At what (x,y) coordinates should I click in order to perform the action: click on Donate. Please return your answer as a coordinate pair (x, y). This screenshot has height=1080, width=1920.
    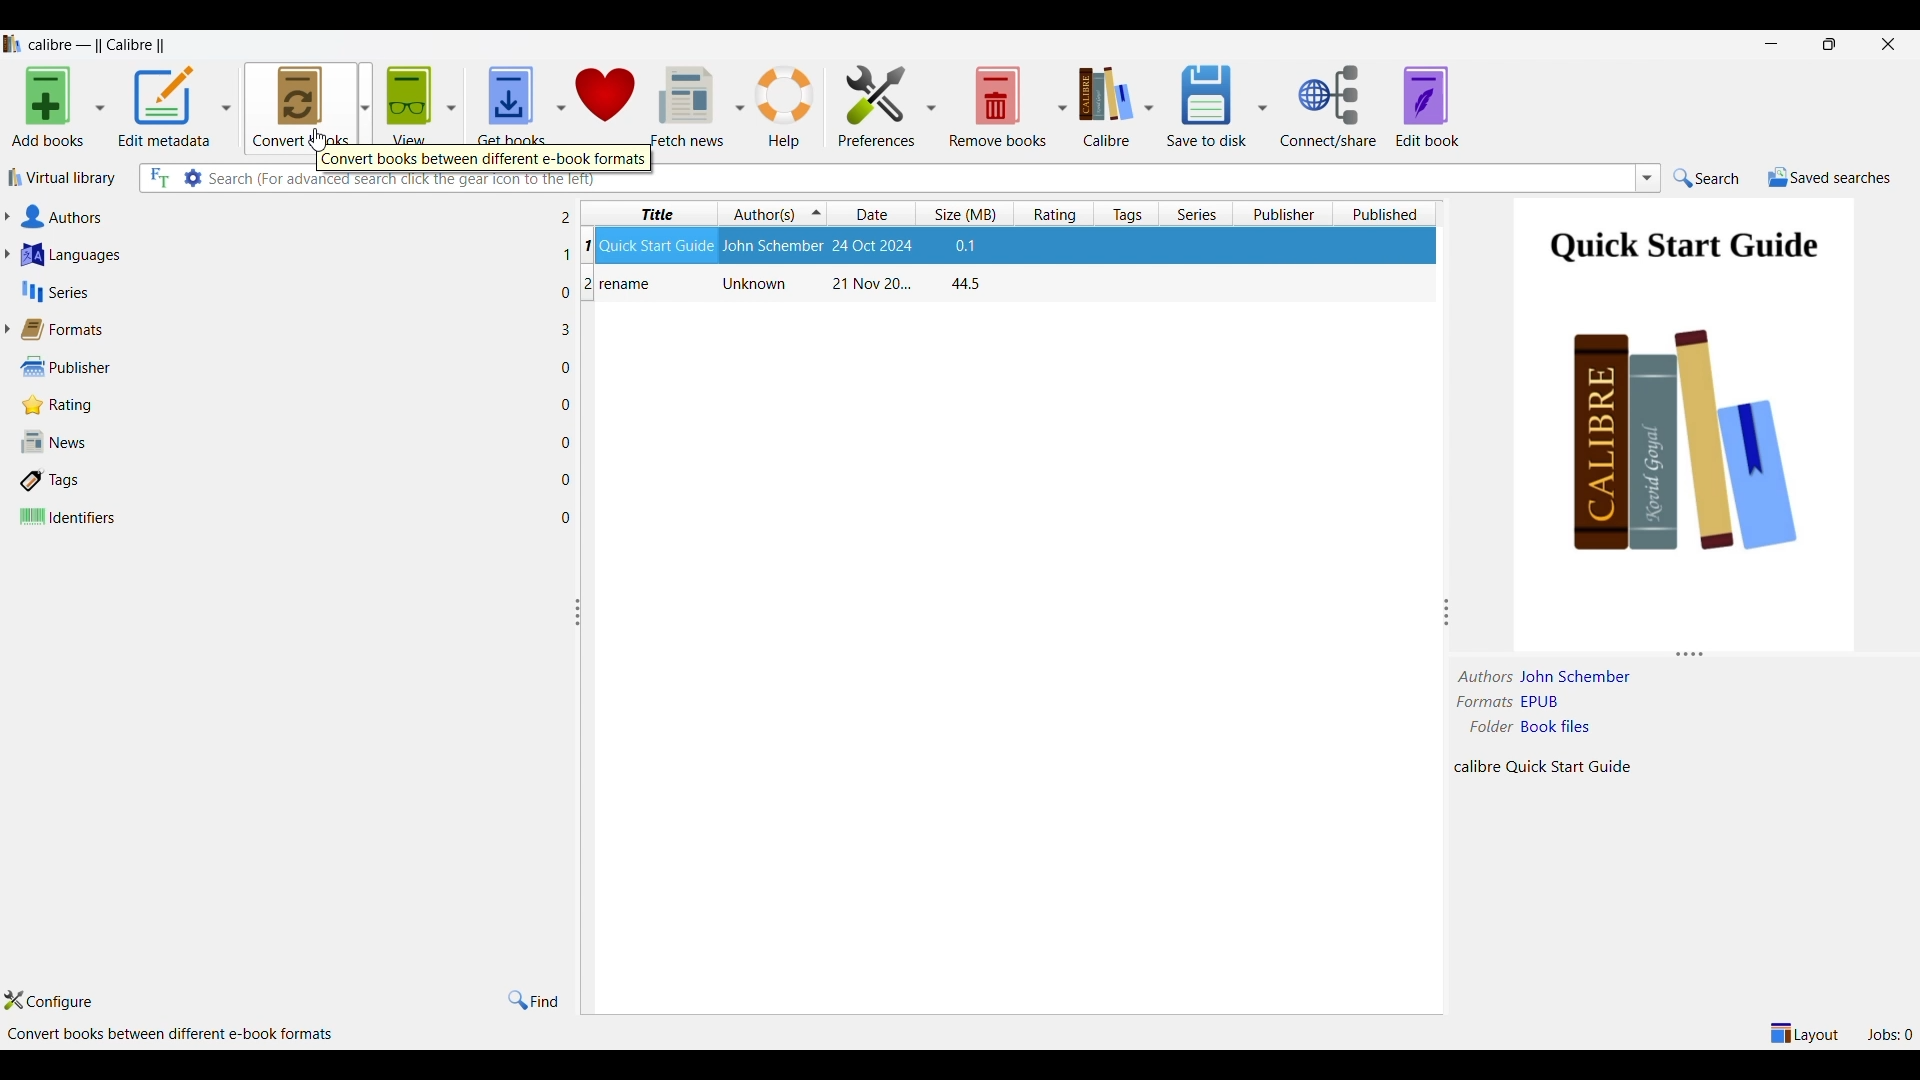
    Looking at the image, I should click on (607, 106).